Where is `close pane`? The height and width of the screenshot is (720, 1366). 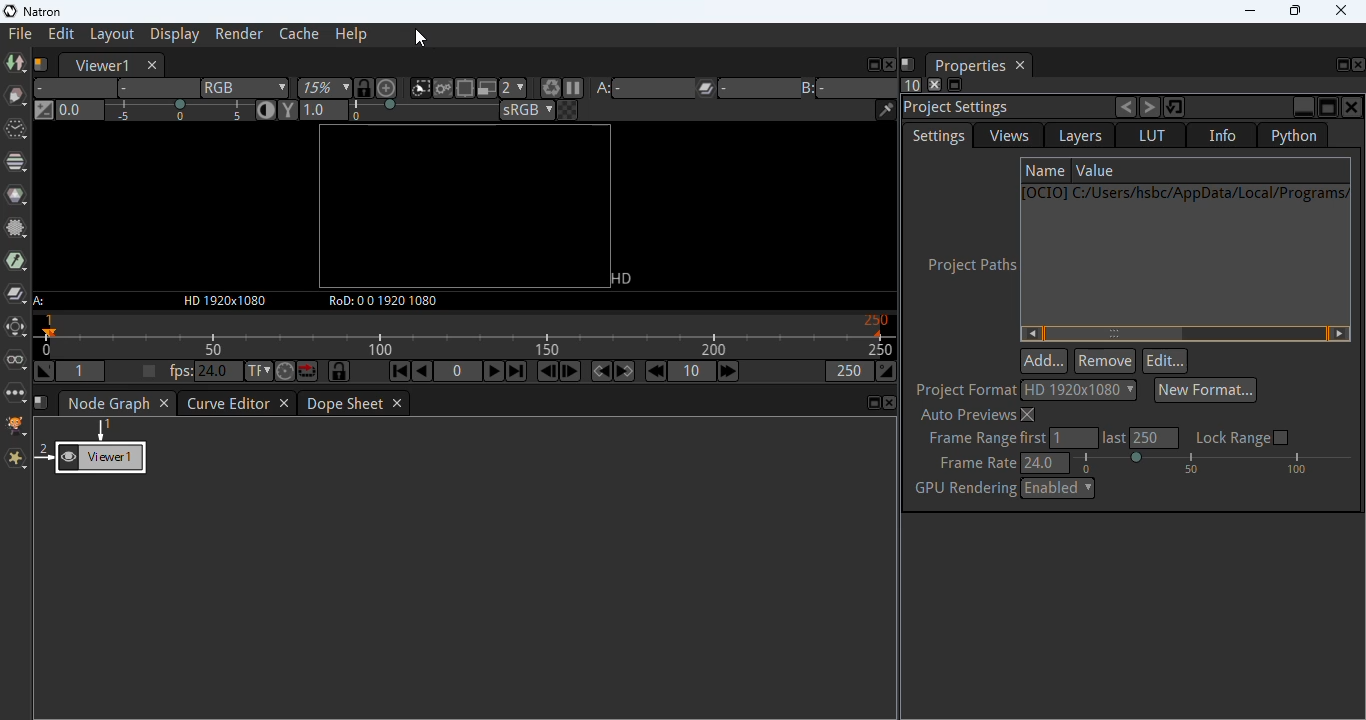
close pane is located at coordinates (890, 64).